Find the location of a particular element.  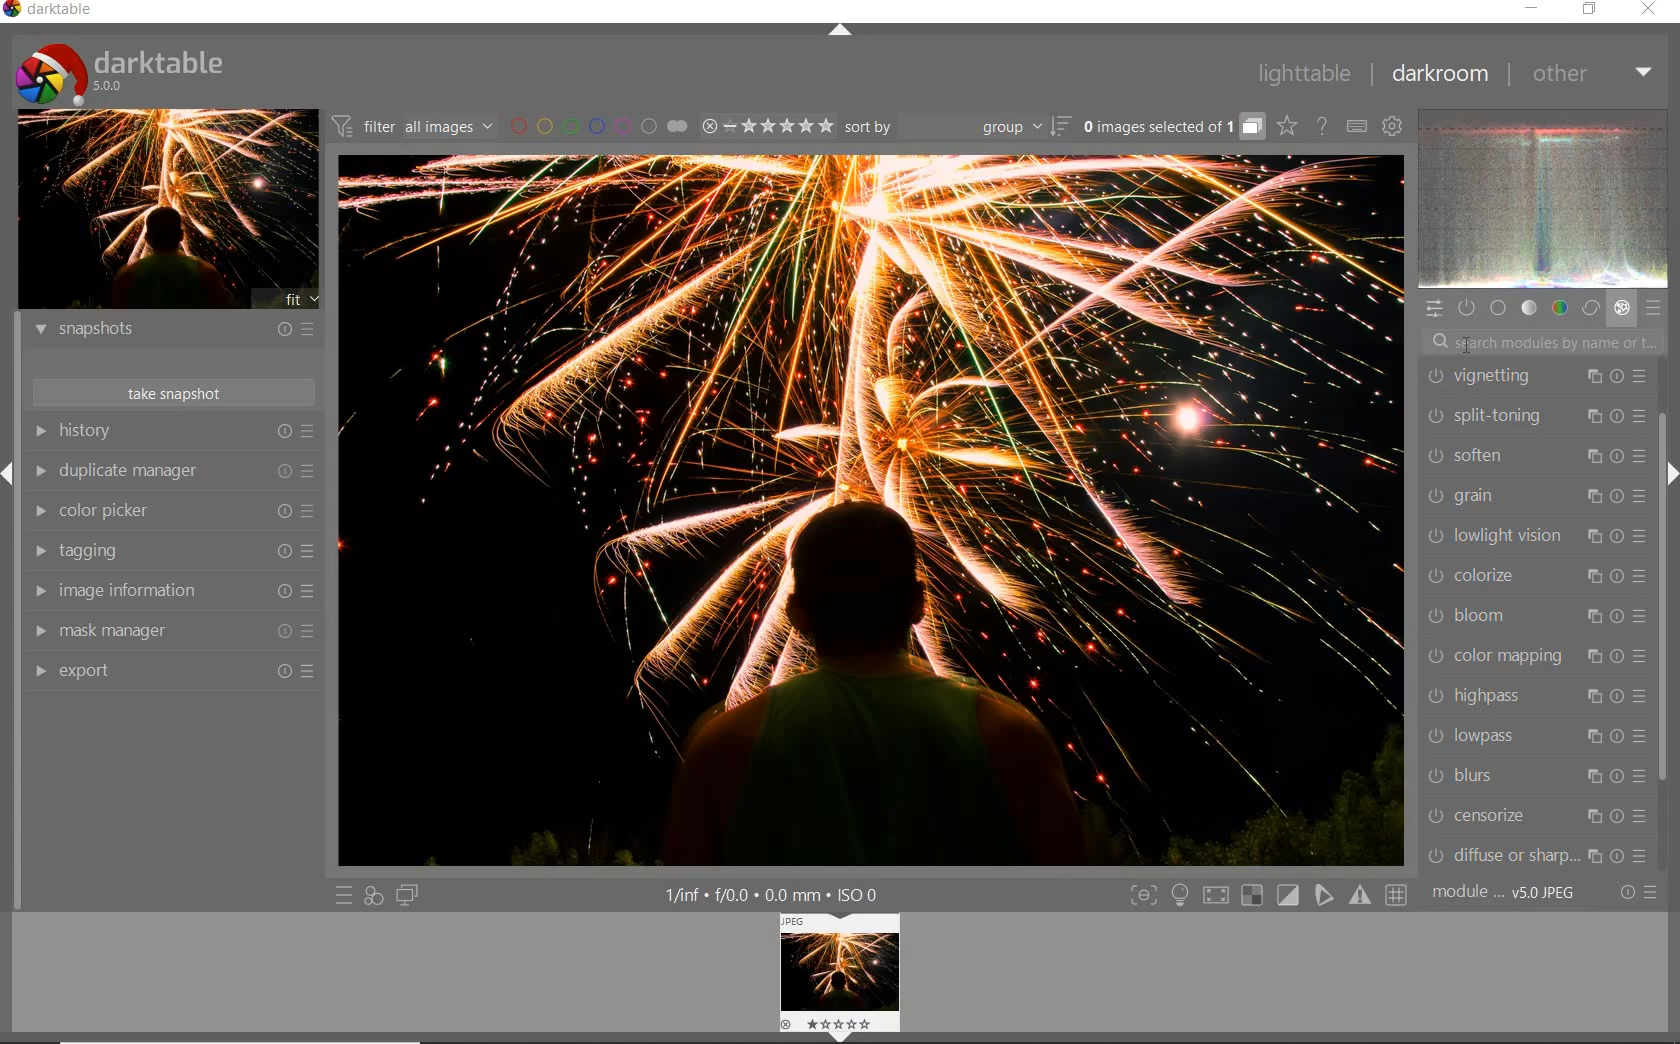

soften is located at coordinates (1535, 459).